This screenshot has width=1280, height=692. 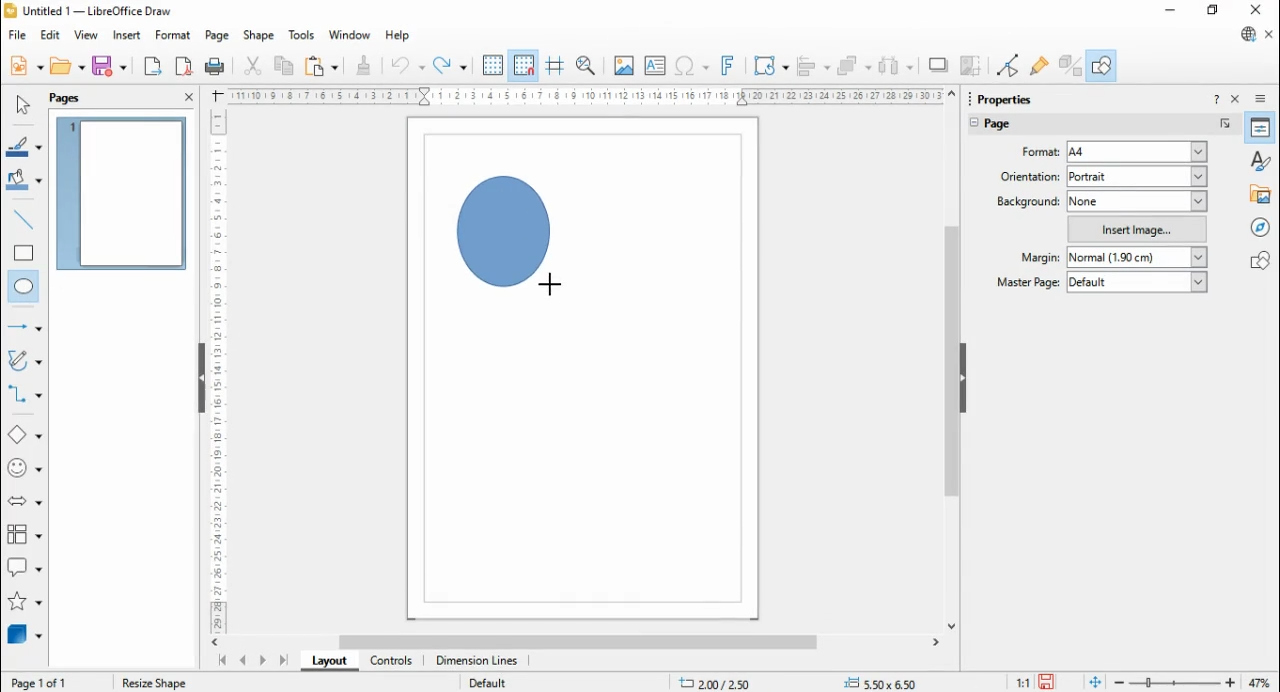 I want to click on a4, so click(x=1136, y=152).